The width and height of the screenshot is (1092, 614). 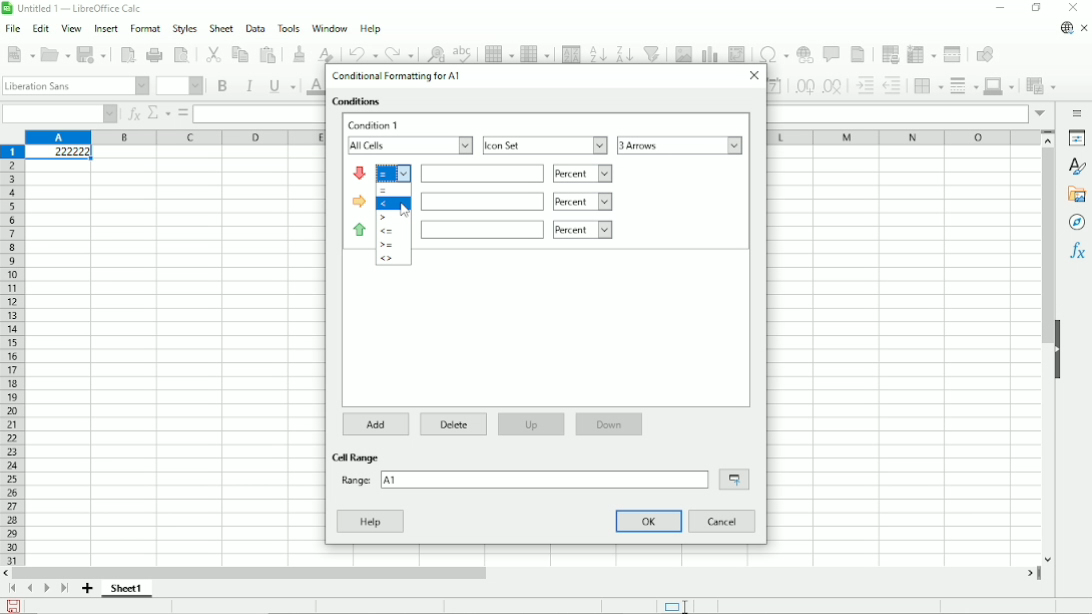 I want to click on Sort ascending, so click(x=597, y=51).